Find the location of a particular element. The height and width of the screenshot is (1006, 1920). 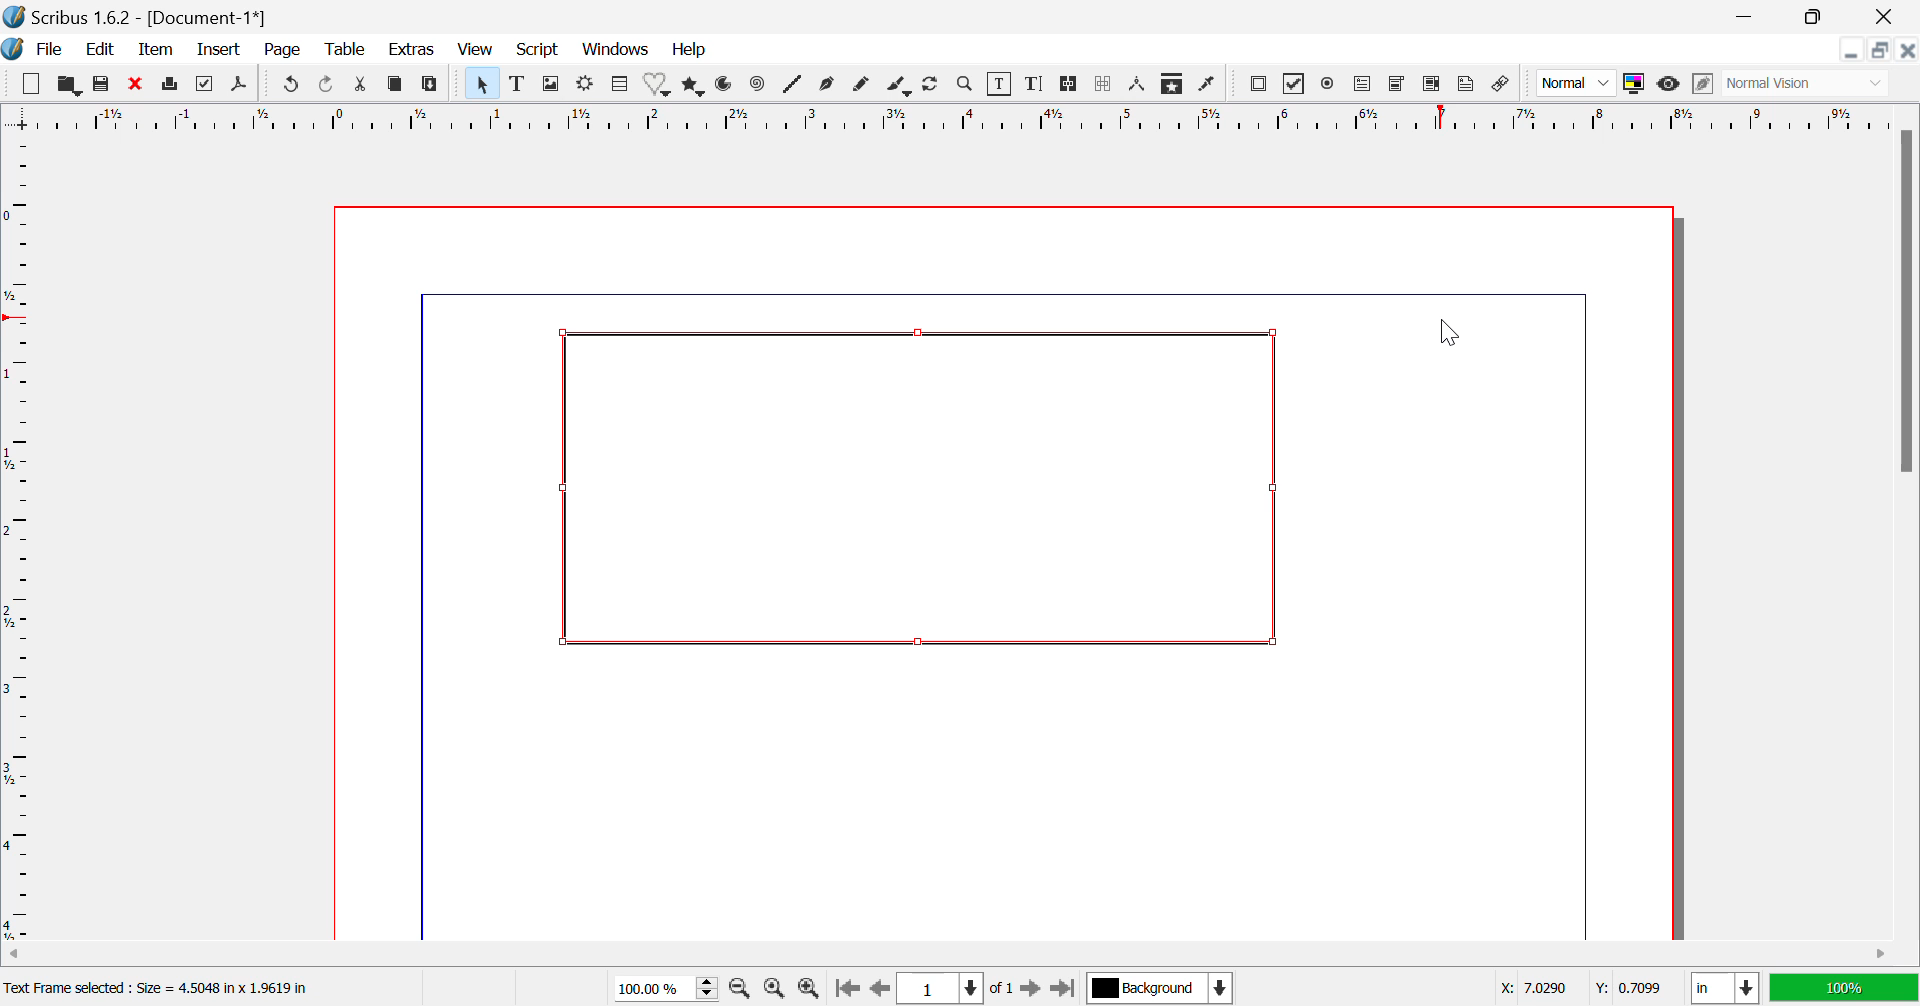

Redo is located at coordinates (326, 86).